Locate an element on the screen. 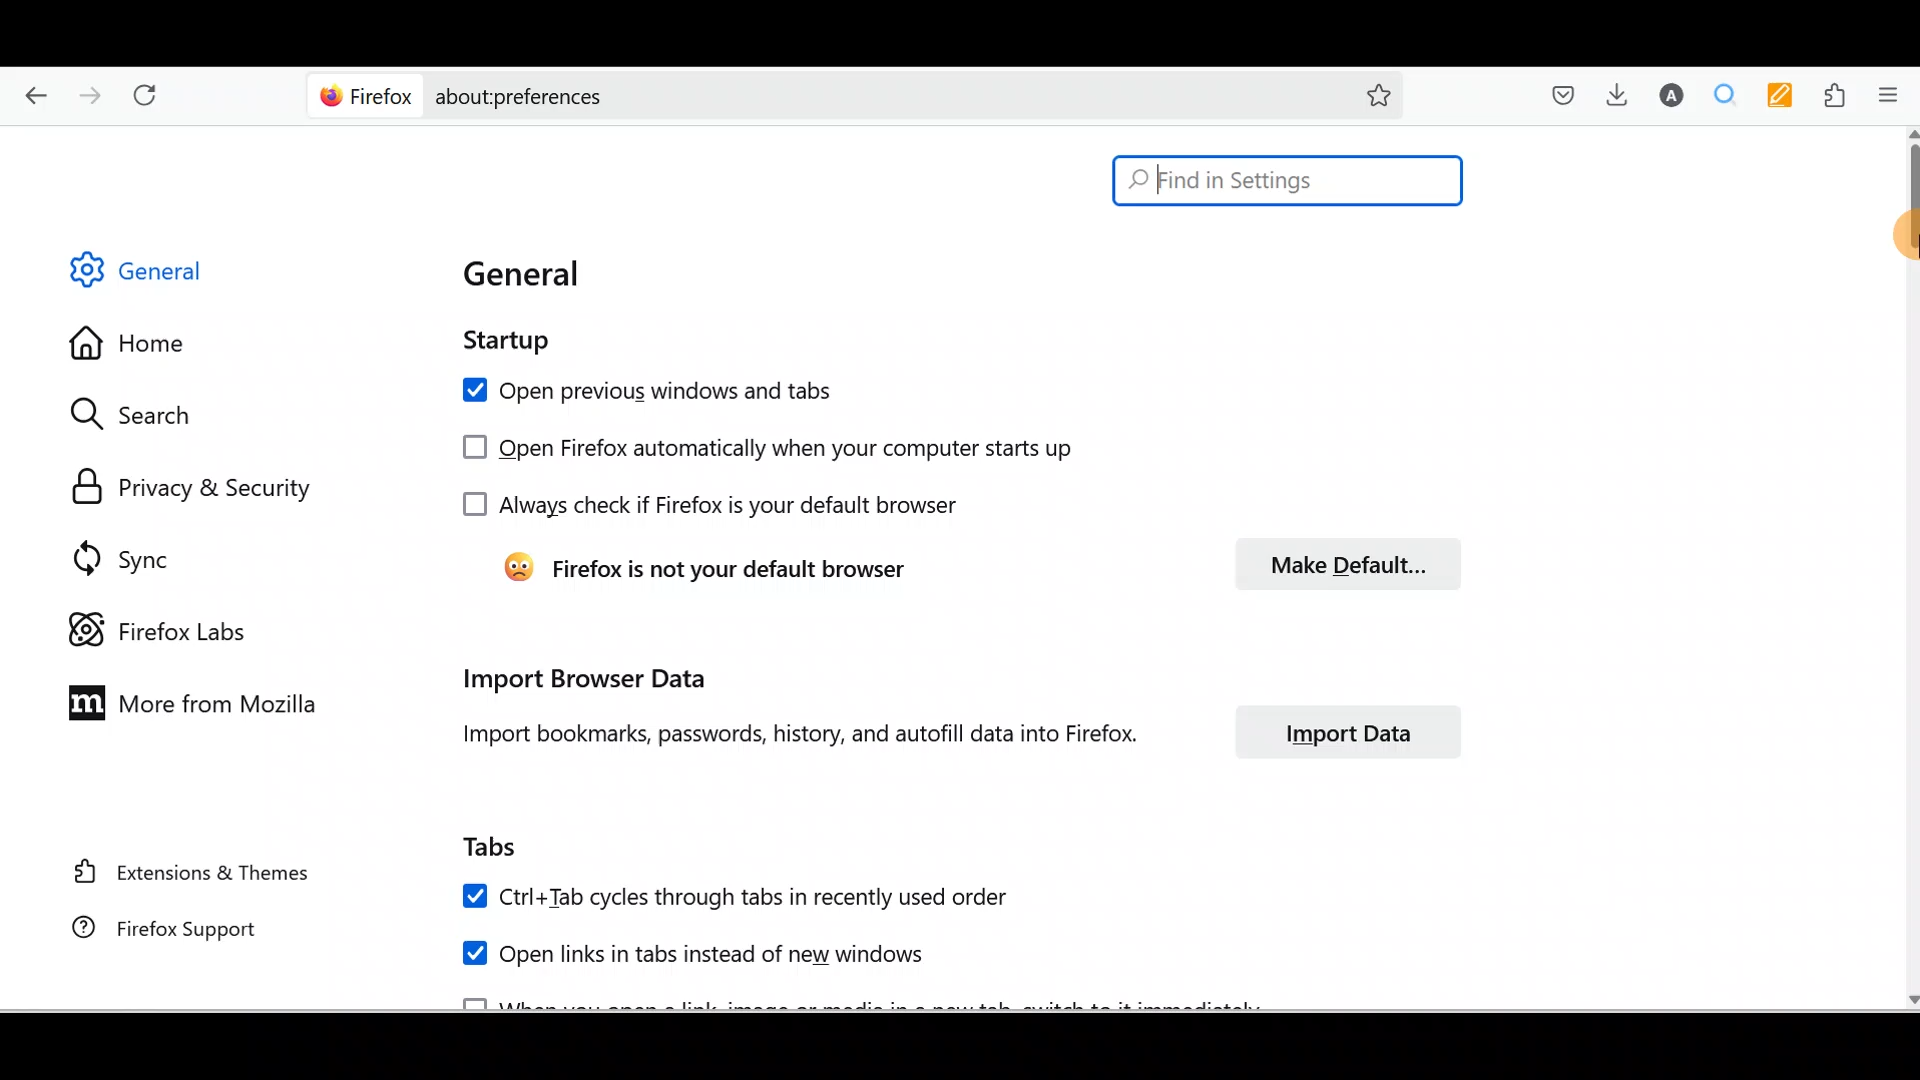 The image size is (1920, 1080). General is located at coordinates (527, 277).